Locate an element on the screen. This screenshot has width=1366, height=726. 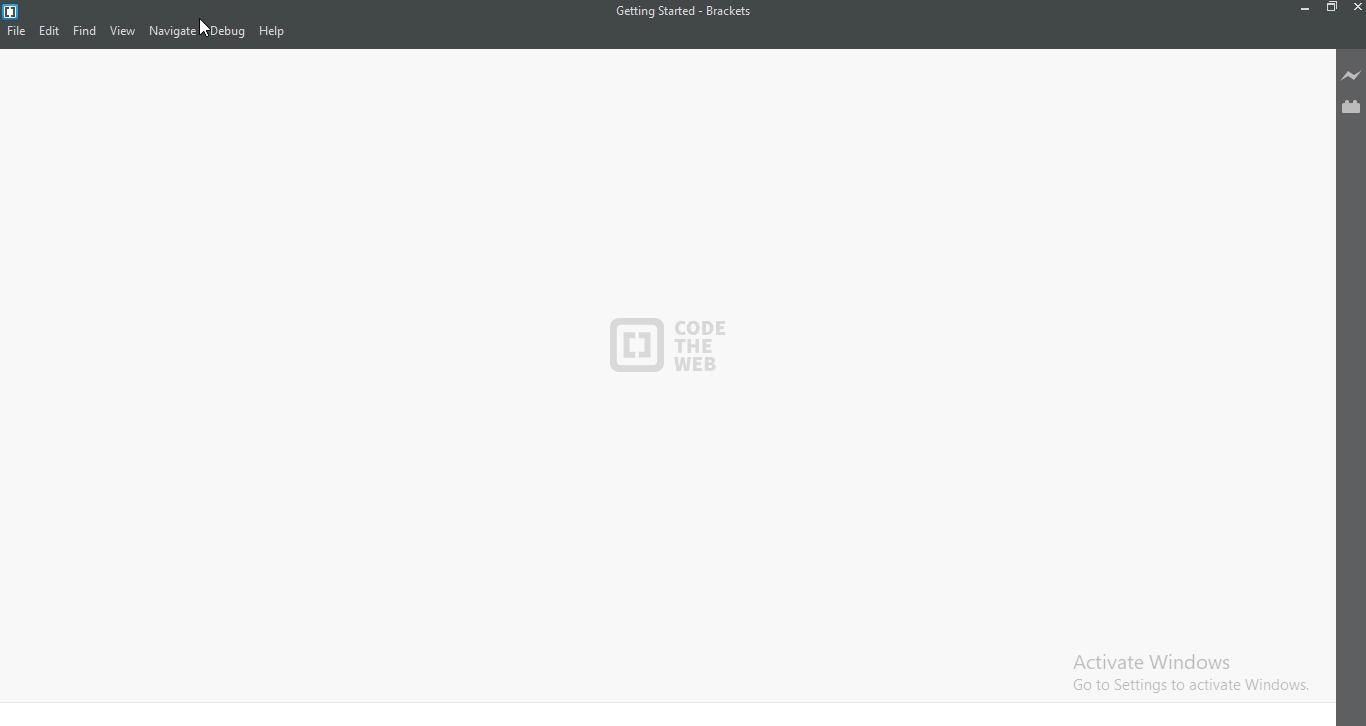
cursor is located at coordinates (208, 25).